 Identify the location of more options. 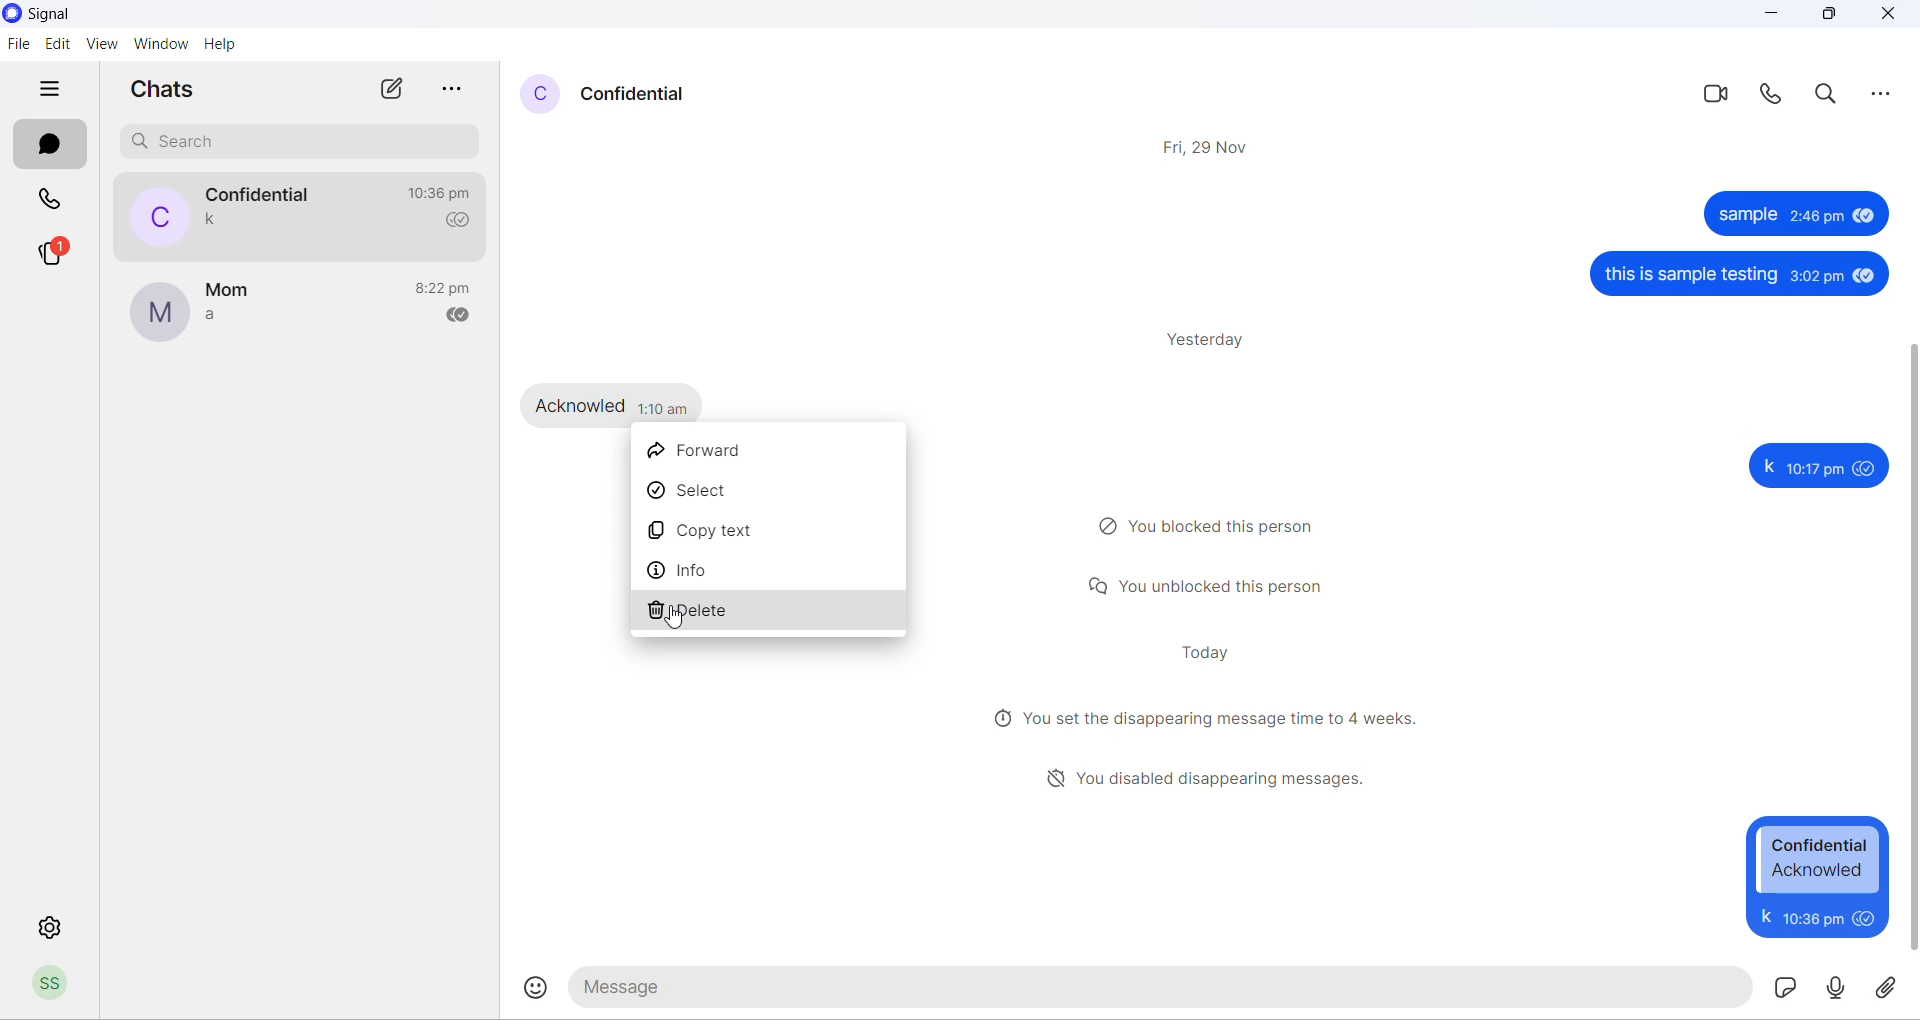
(1887, 96).